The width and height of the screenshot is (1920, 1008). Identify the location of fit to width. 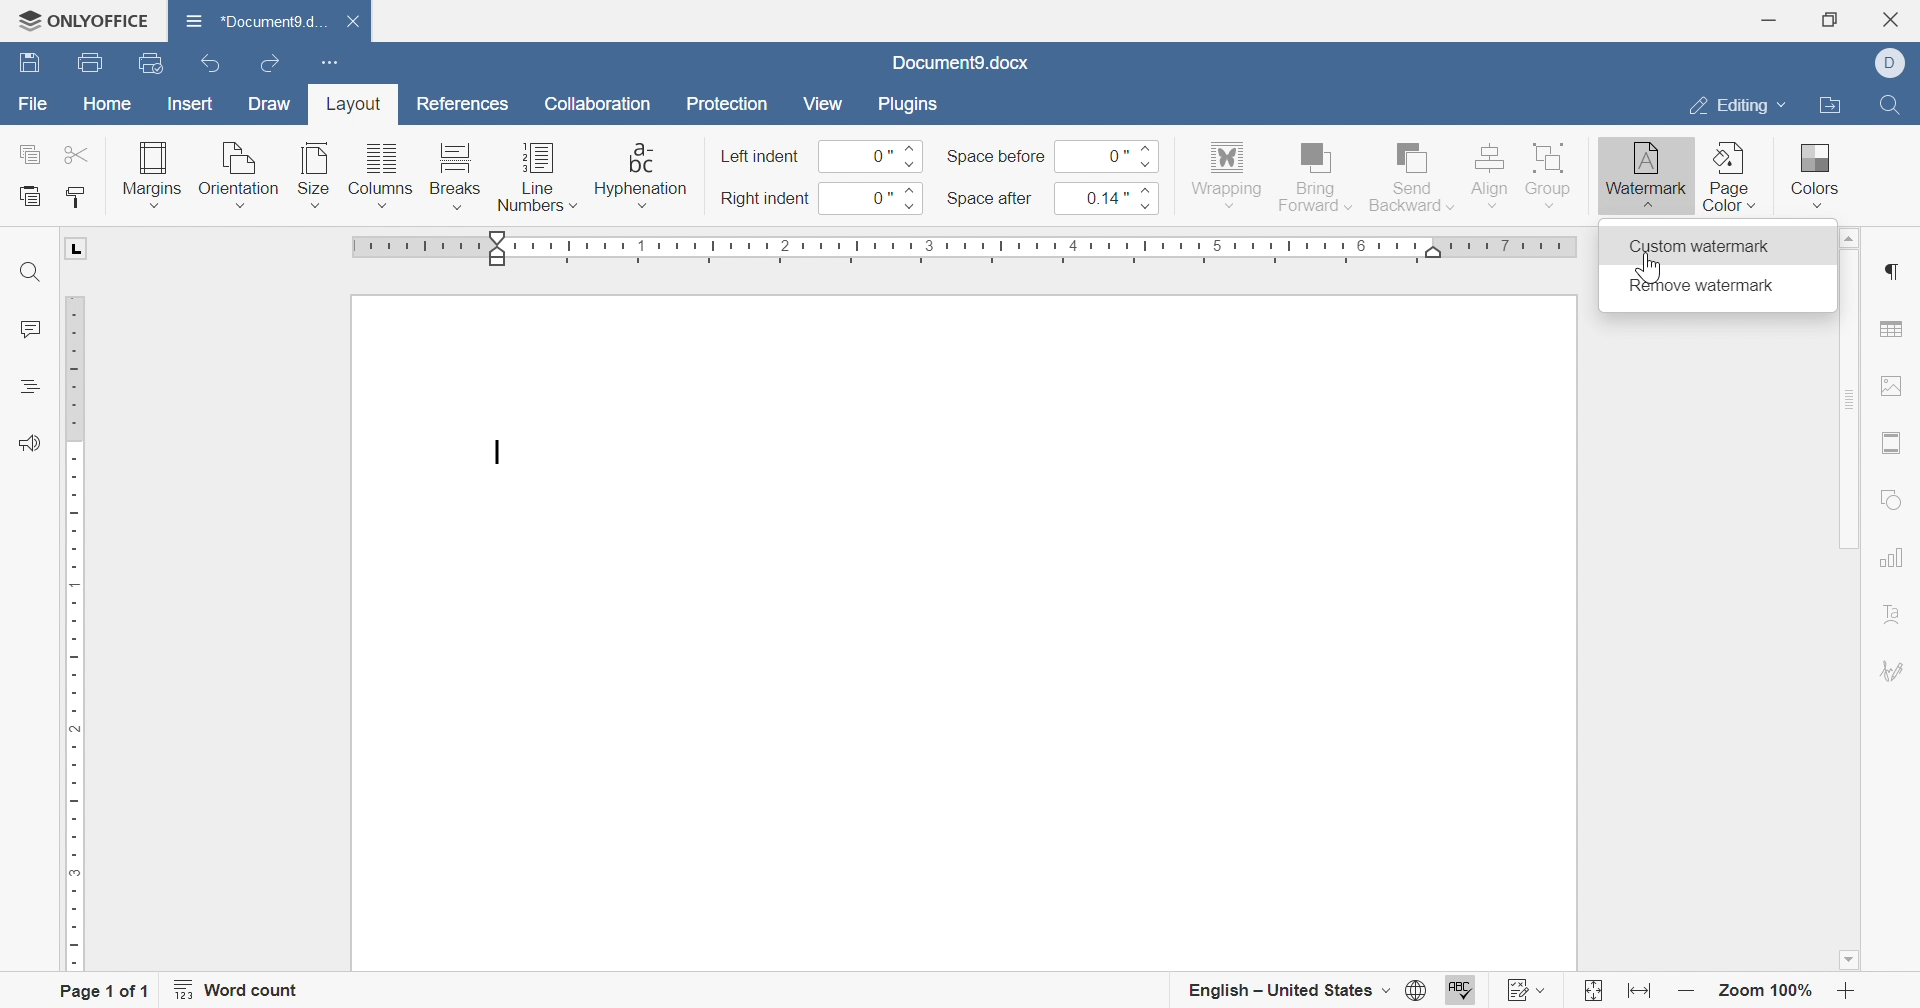
(1636, 995).